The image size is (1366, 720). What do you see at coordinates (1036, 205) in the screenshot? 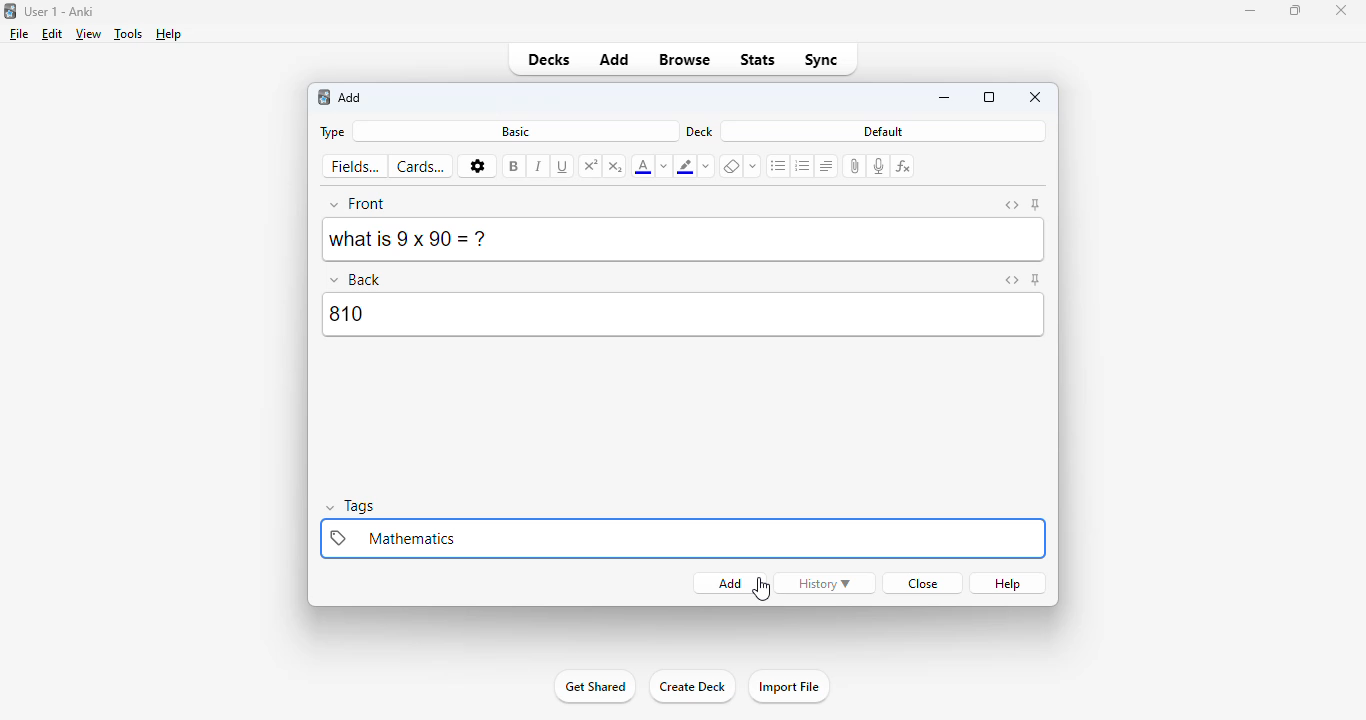
I see `toggle sticky` at bounding box center [1036, 205].